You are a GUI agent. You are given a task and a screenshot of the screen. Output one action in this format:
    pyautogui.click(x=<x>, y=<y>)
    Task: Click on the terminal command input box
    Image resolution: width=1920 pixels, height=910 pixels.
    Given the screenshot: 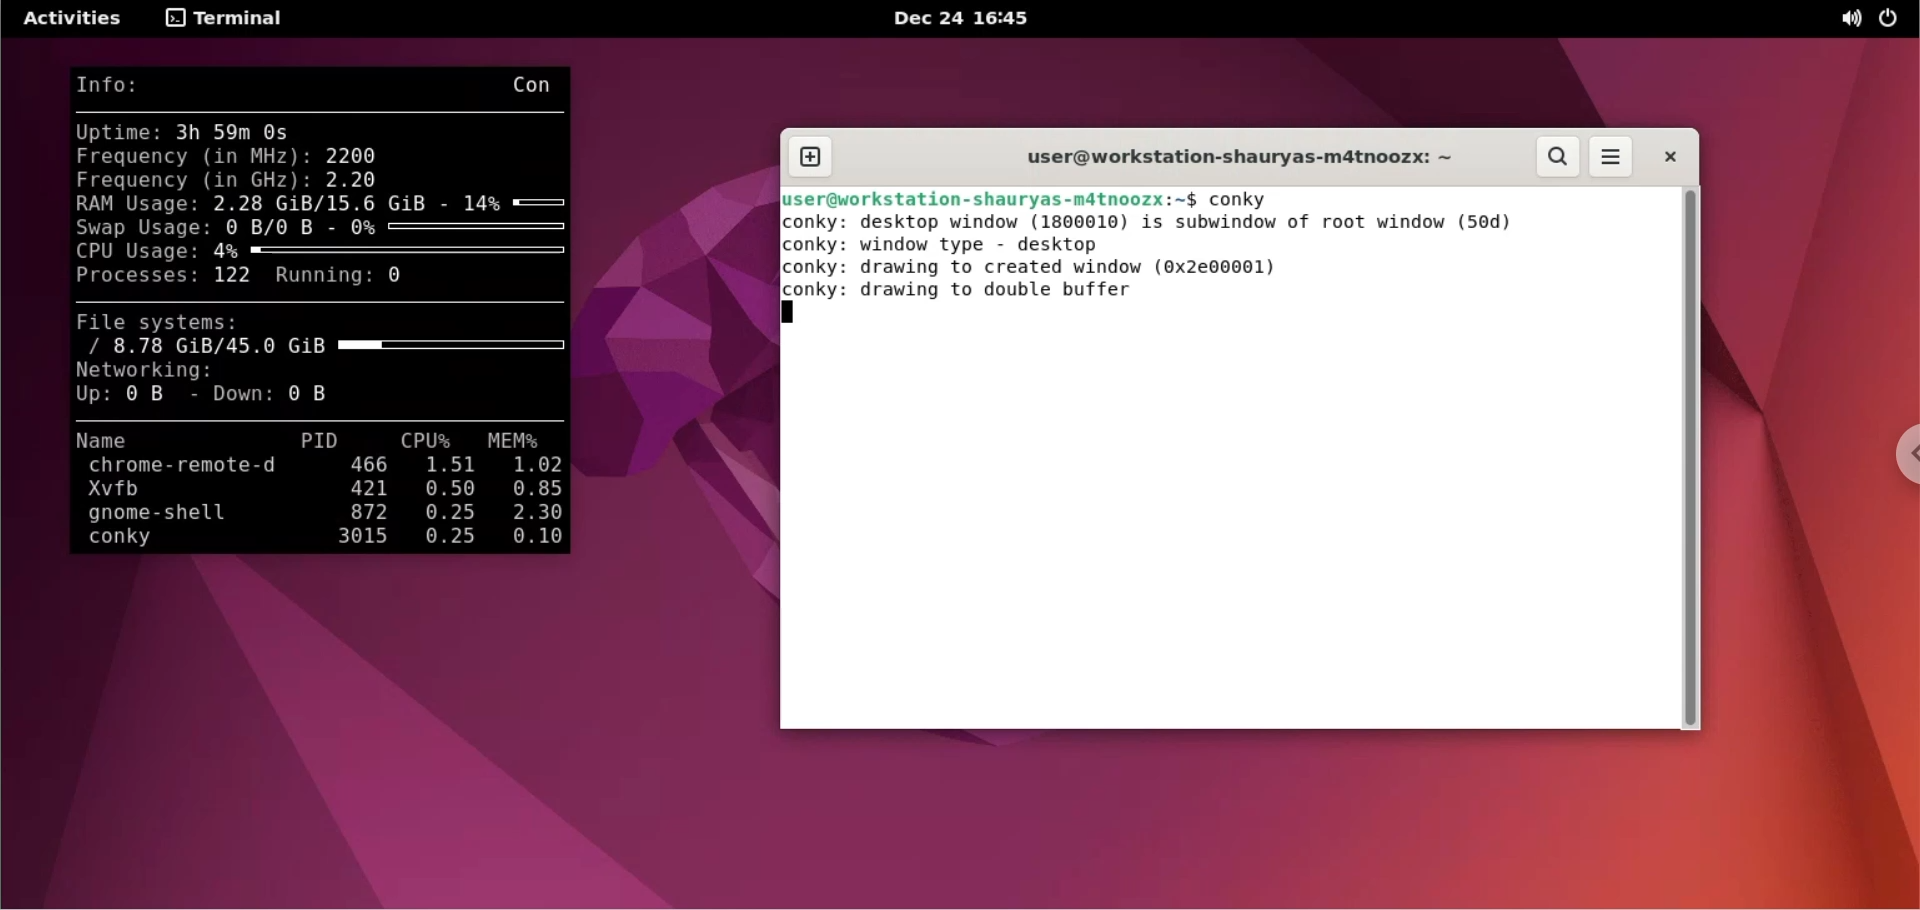 What is the action you would take?
    pyautogui.click(x=1483, y=197)
    